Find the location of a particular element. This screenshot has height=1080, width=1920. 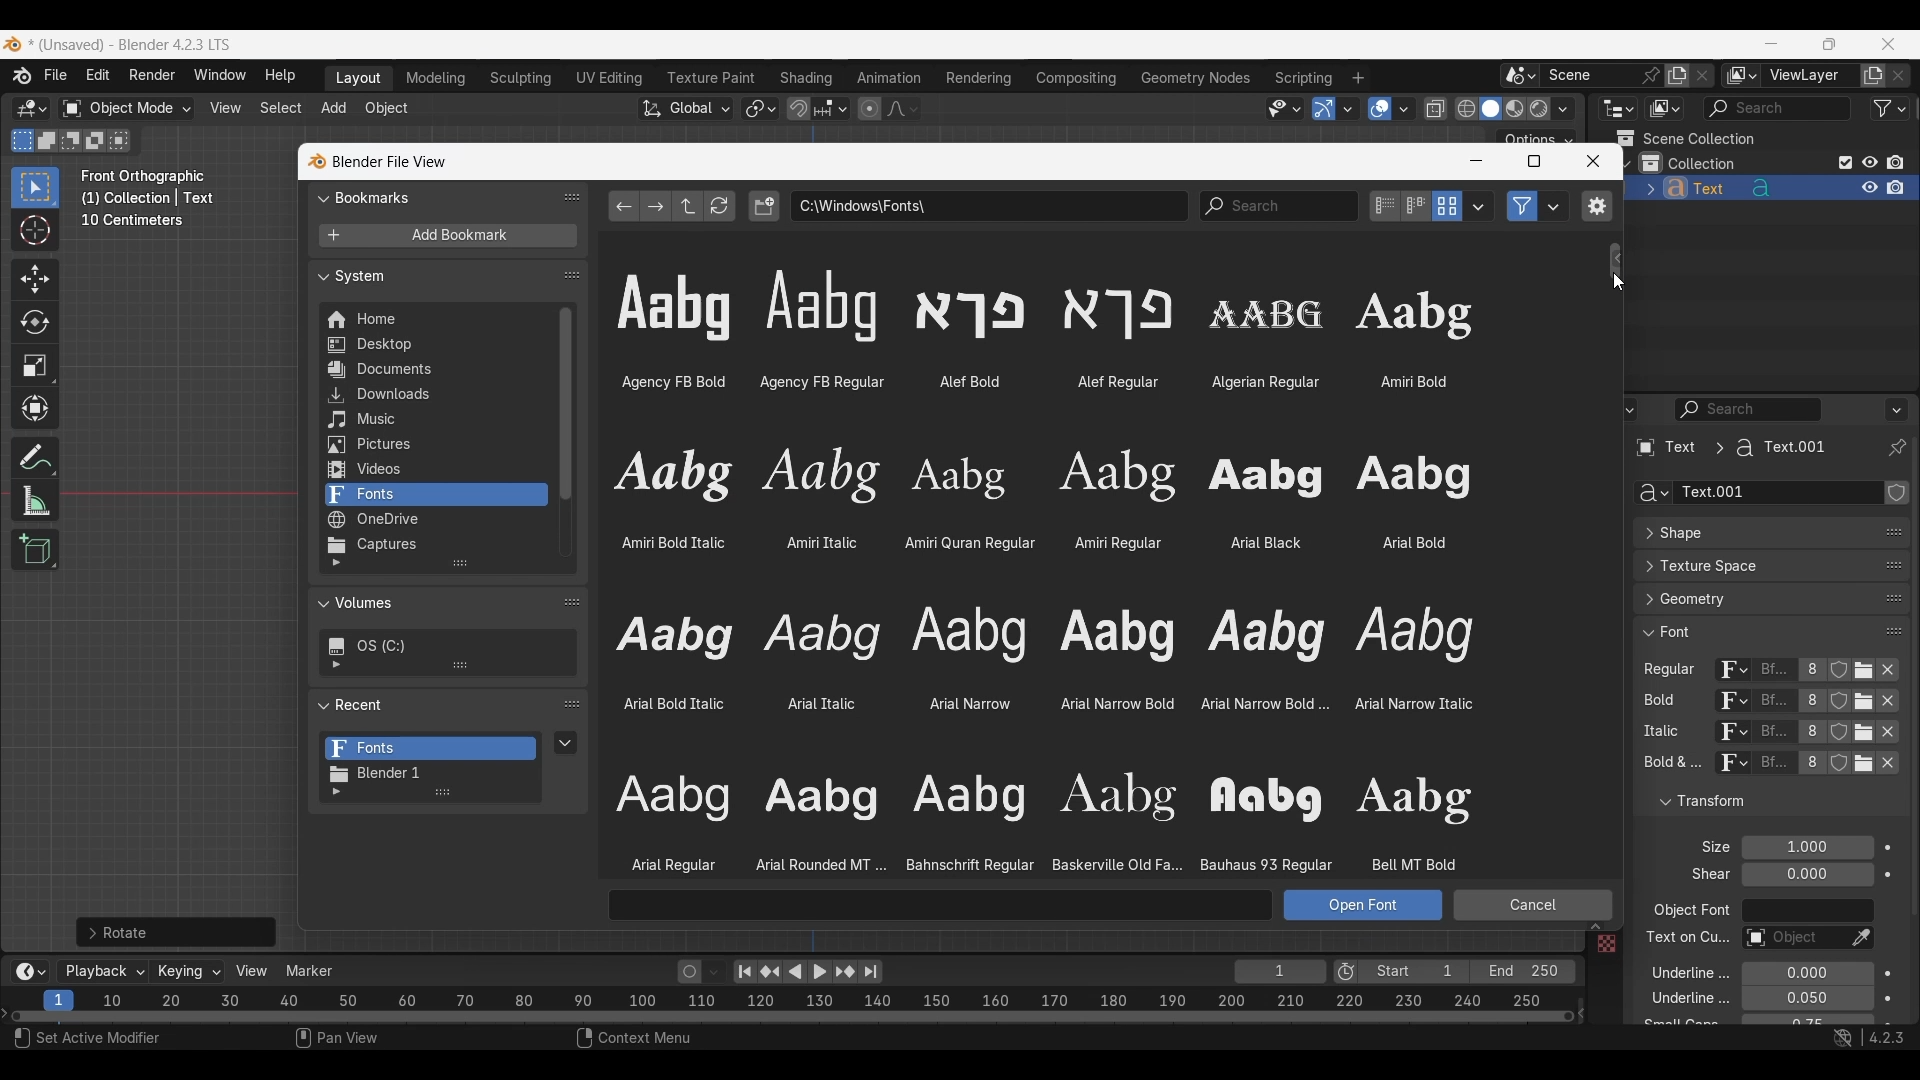

Rotate is located at coordinates (35, 322).